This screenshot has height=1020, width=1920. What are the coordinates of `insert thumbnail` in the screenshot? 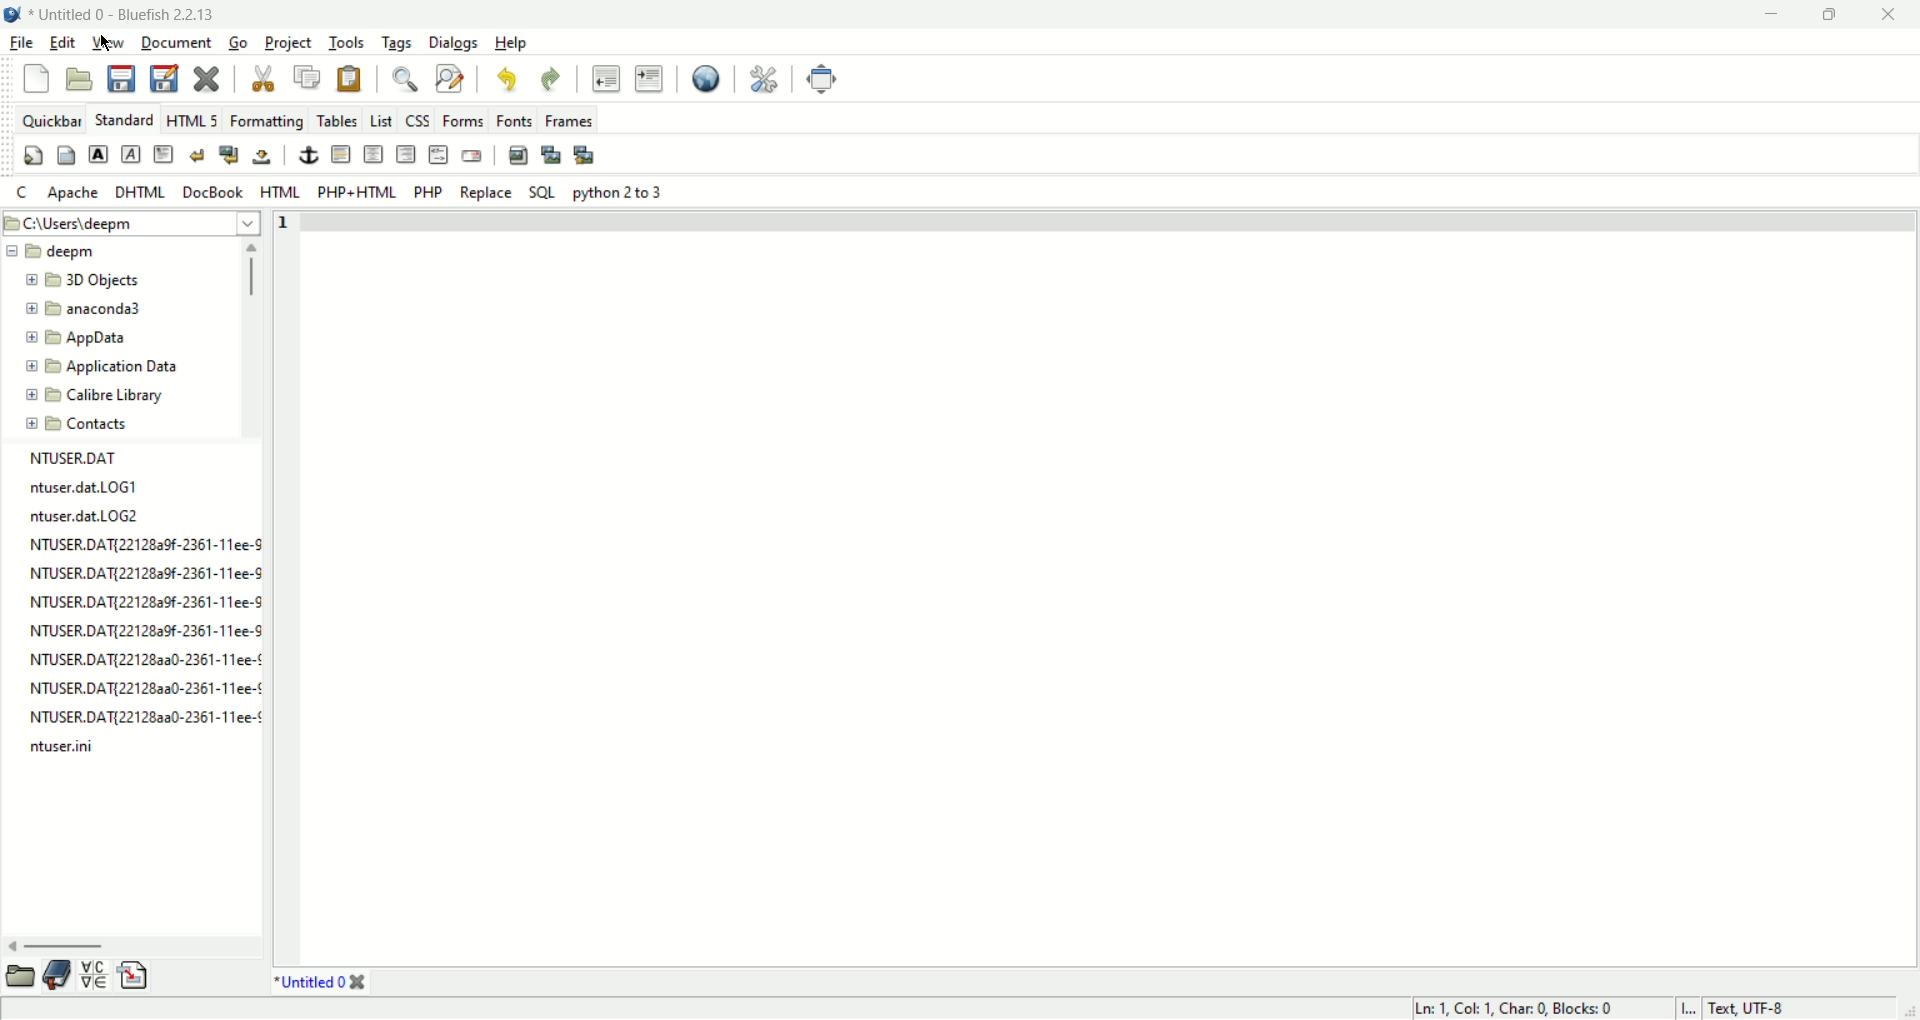 It's located at (551, 154).